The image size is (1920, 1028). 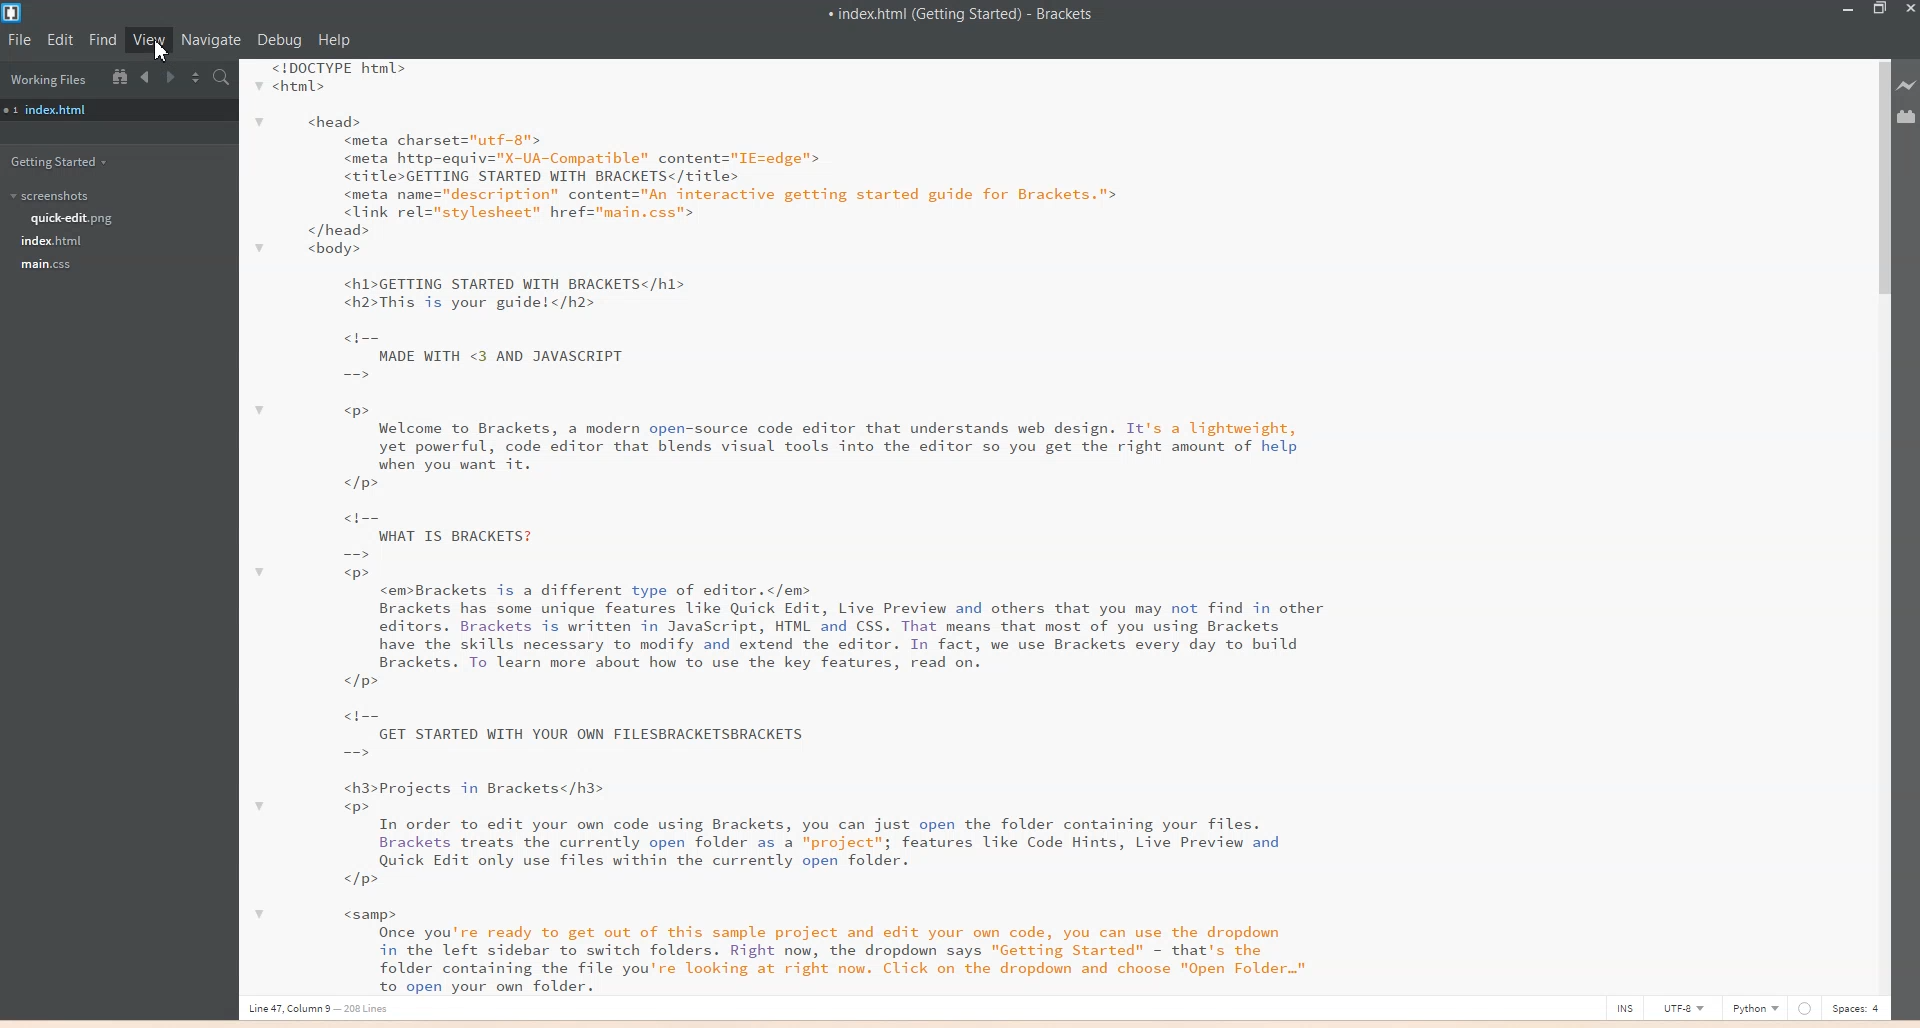 What do you see at coordinates (1857, 1007) in the screenshot?
I see `Space` at bounding box center [1857, 1007].